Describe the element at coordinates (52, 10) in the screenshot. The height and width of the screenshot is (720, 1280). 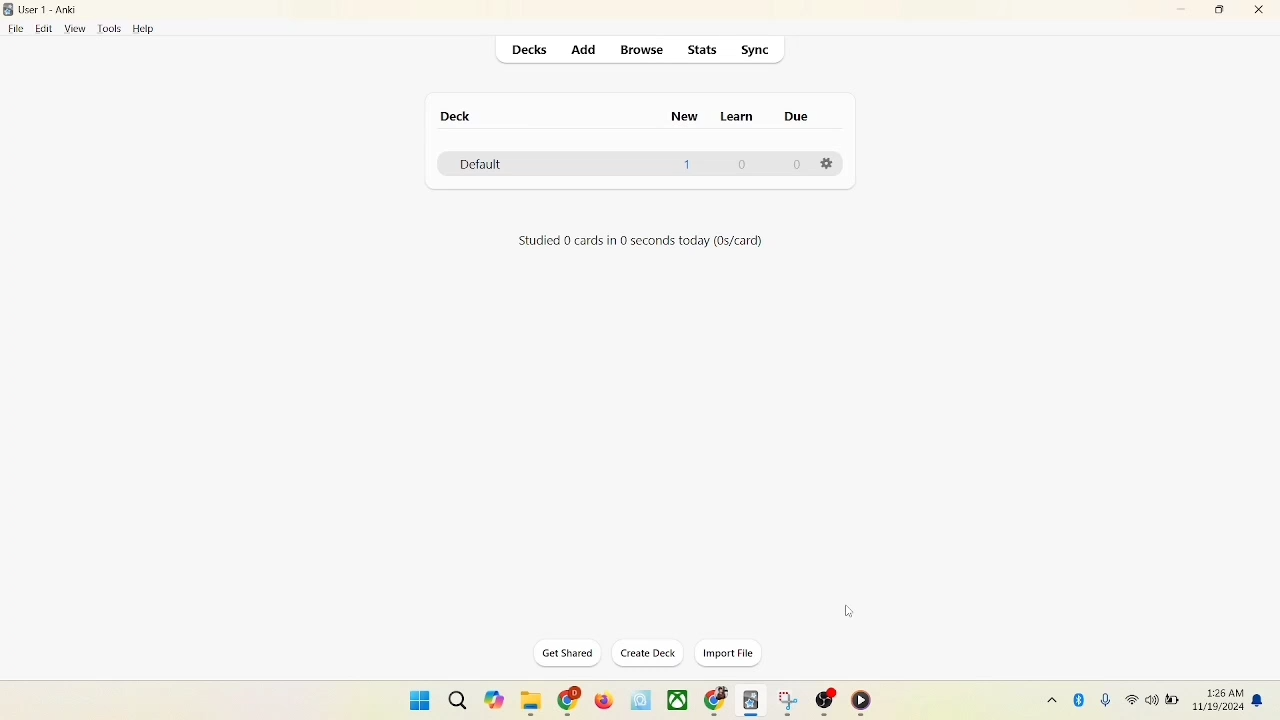
I see `User1-Anki` at that location.